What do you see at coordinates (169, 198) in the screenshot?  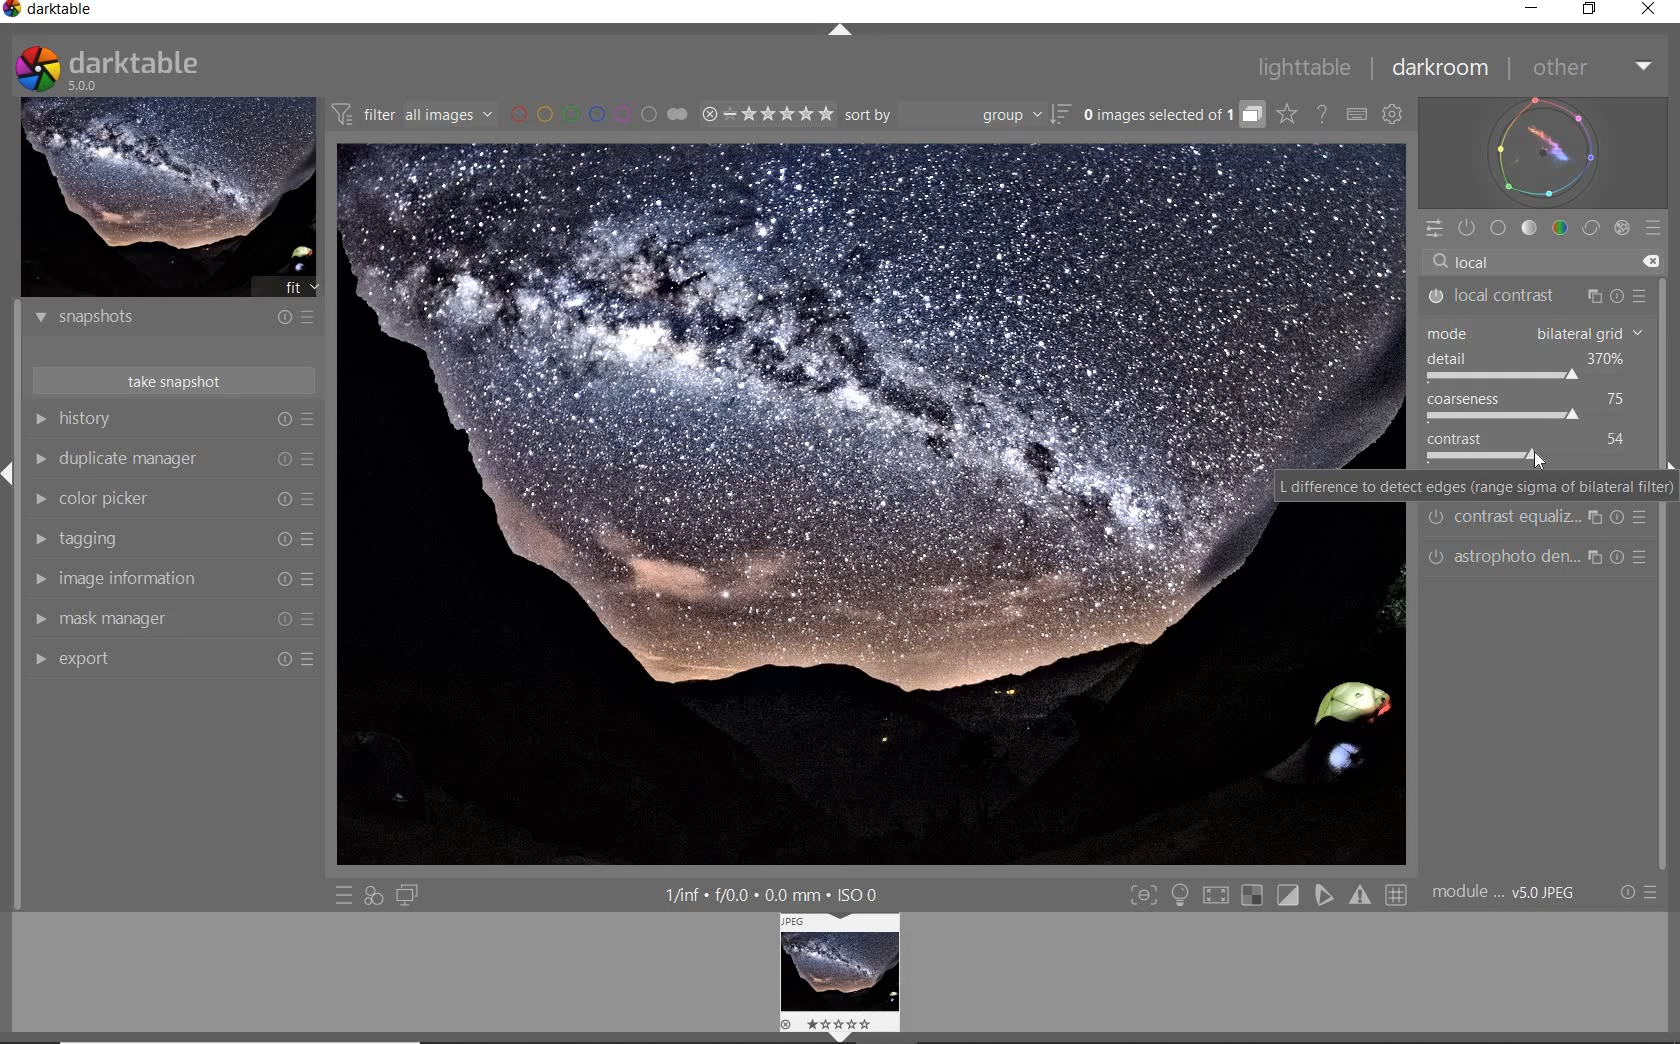 I see `IMAGE PREVIEW` at bounding box center [169, 198].